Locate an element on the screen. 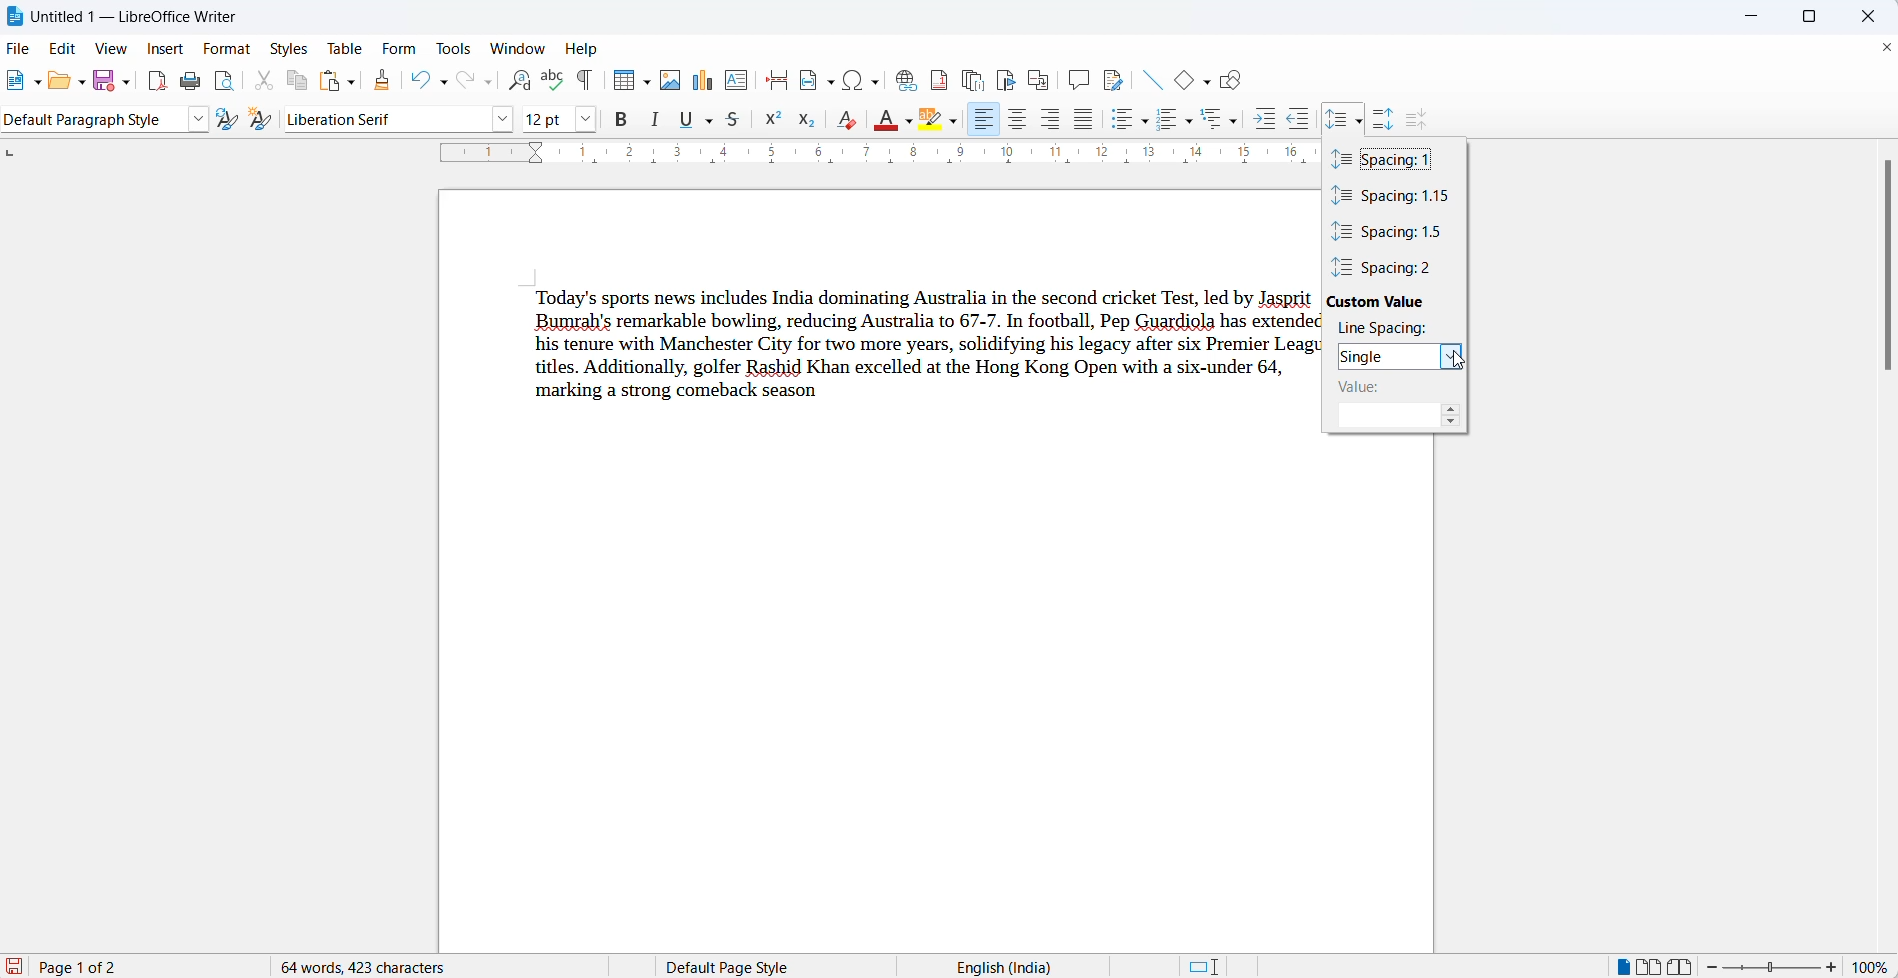 The height and width of the screenshot is (978, 1898). increase paragraph spacing is located at coordinates (1386, 114).